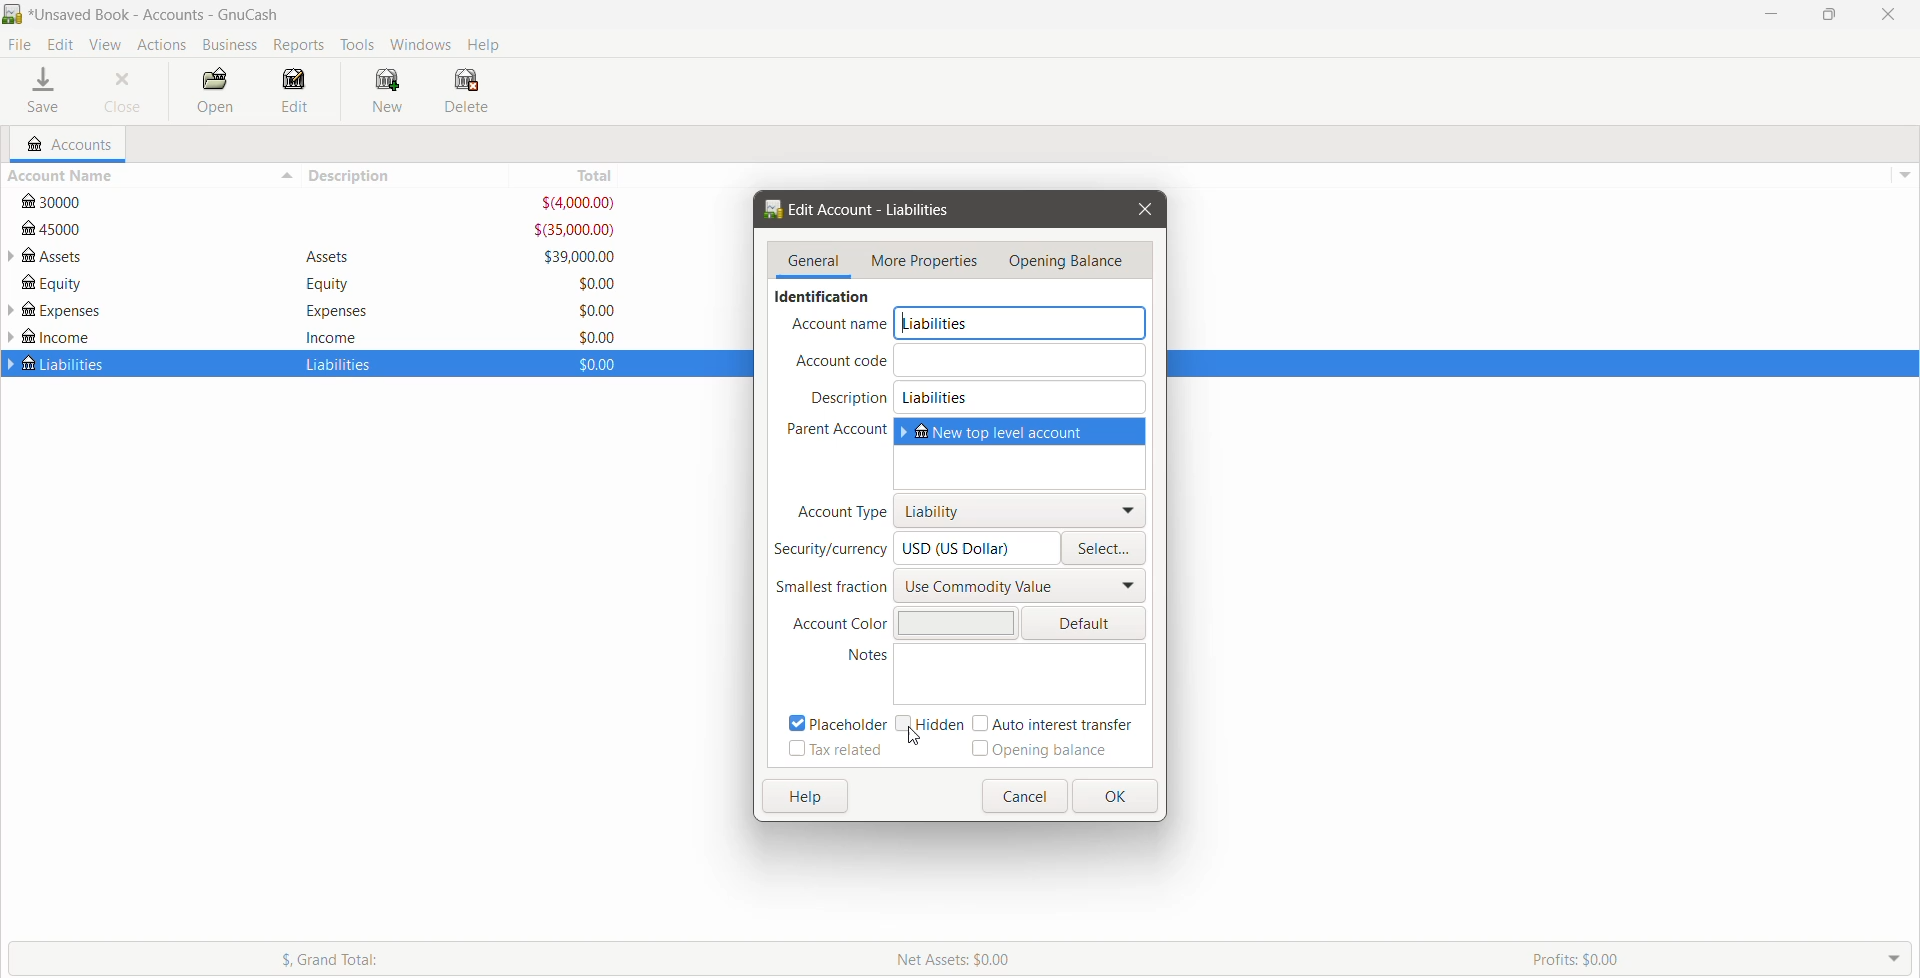  What do you see at coordinates (953, 622) in the screenshot?
I see `Current color` at bounding box center [953, 622].